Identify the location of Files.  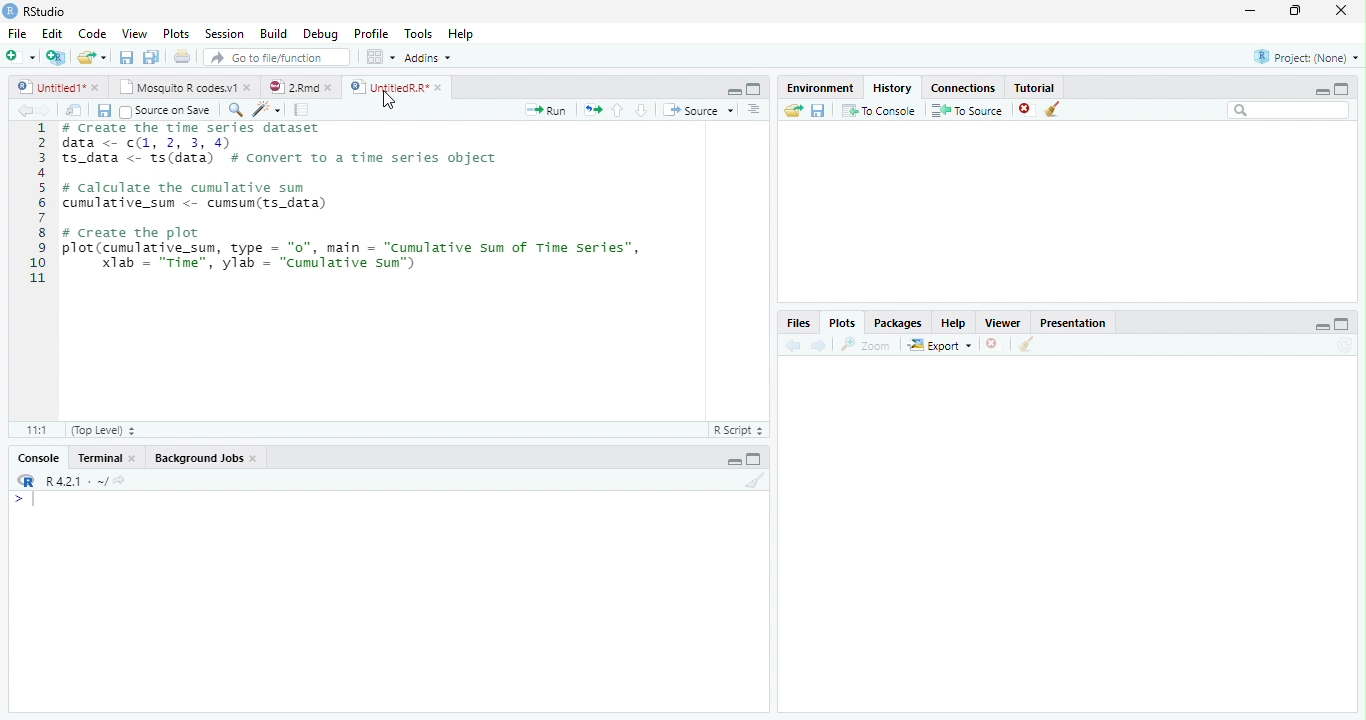
(802, 323).